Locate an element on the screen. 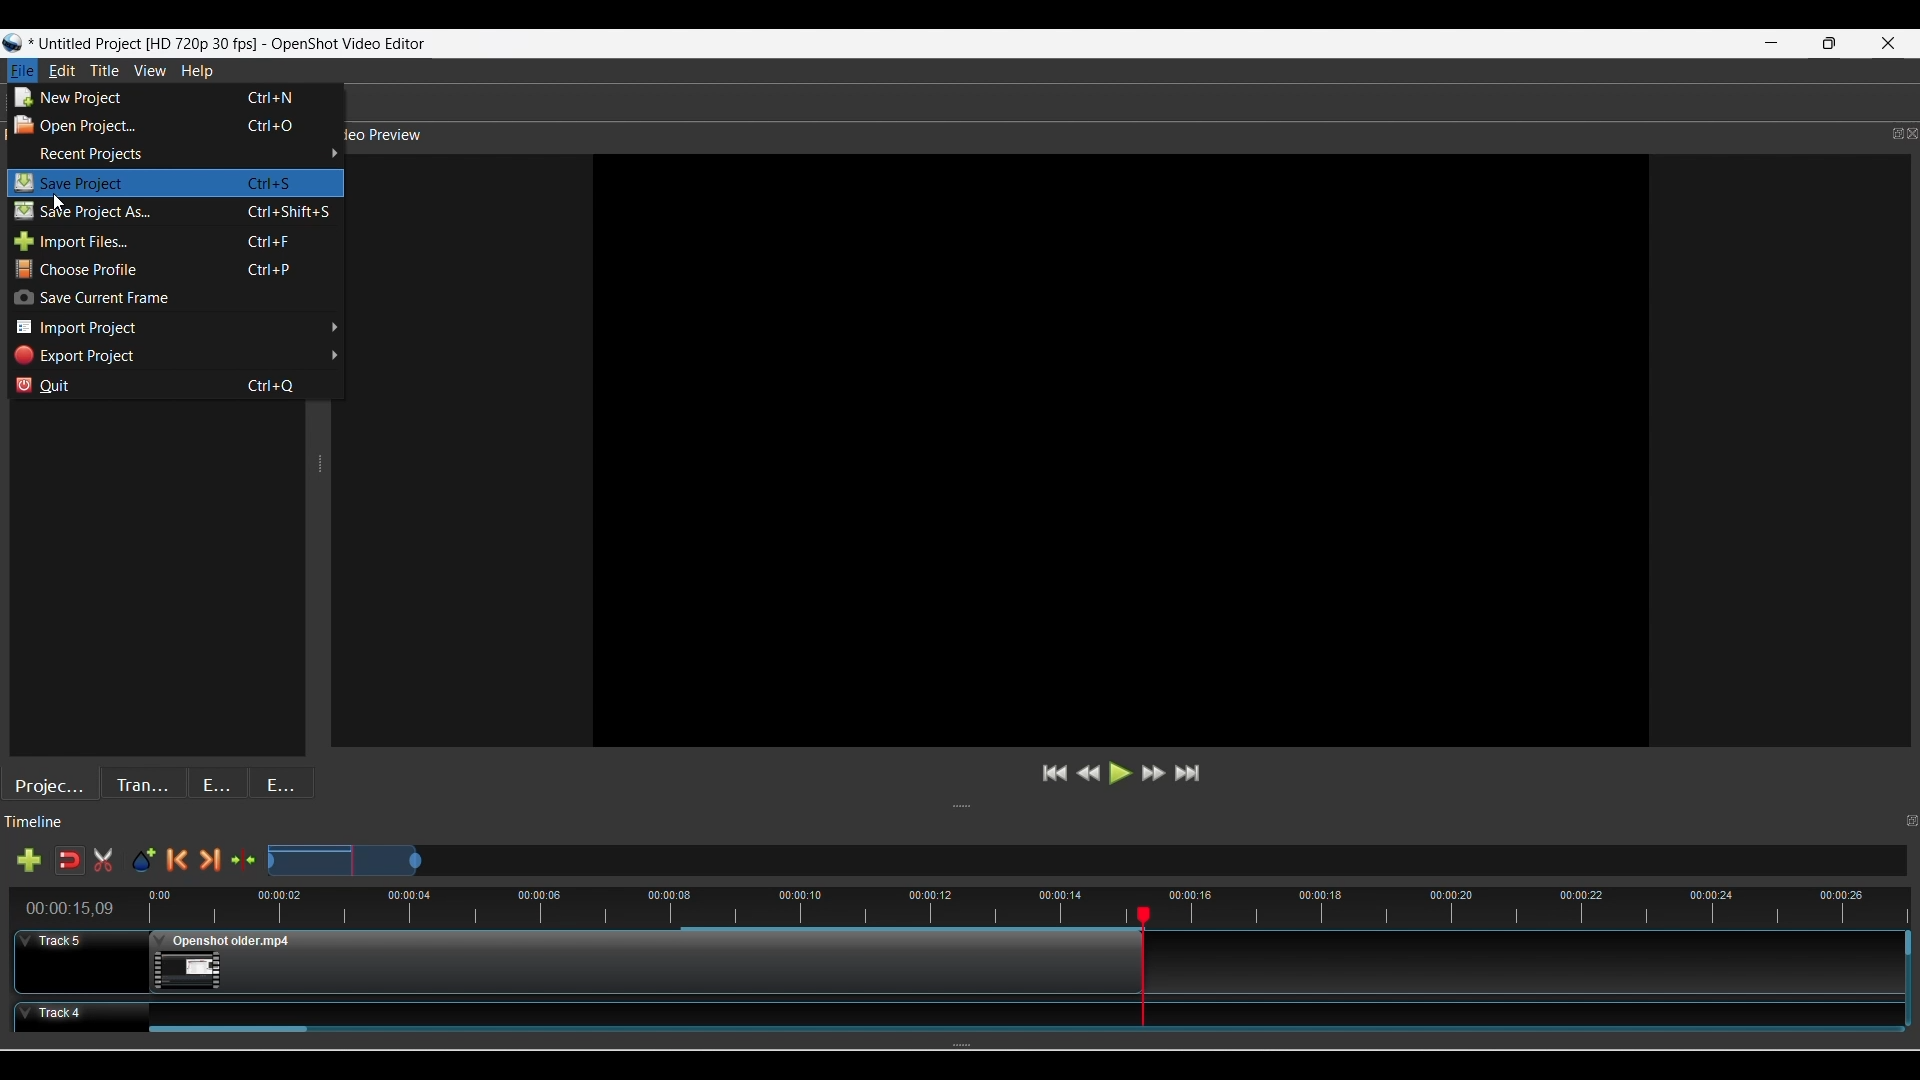 This screenshot has width=1920, height=1080. Horizontal slide bar is located at coordinates (228, 1030).